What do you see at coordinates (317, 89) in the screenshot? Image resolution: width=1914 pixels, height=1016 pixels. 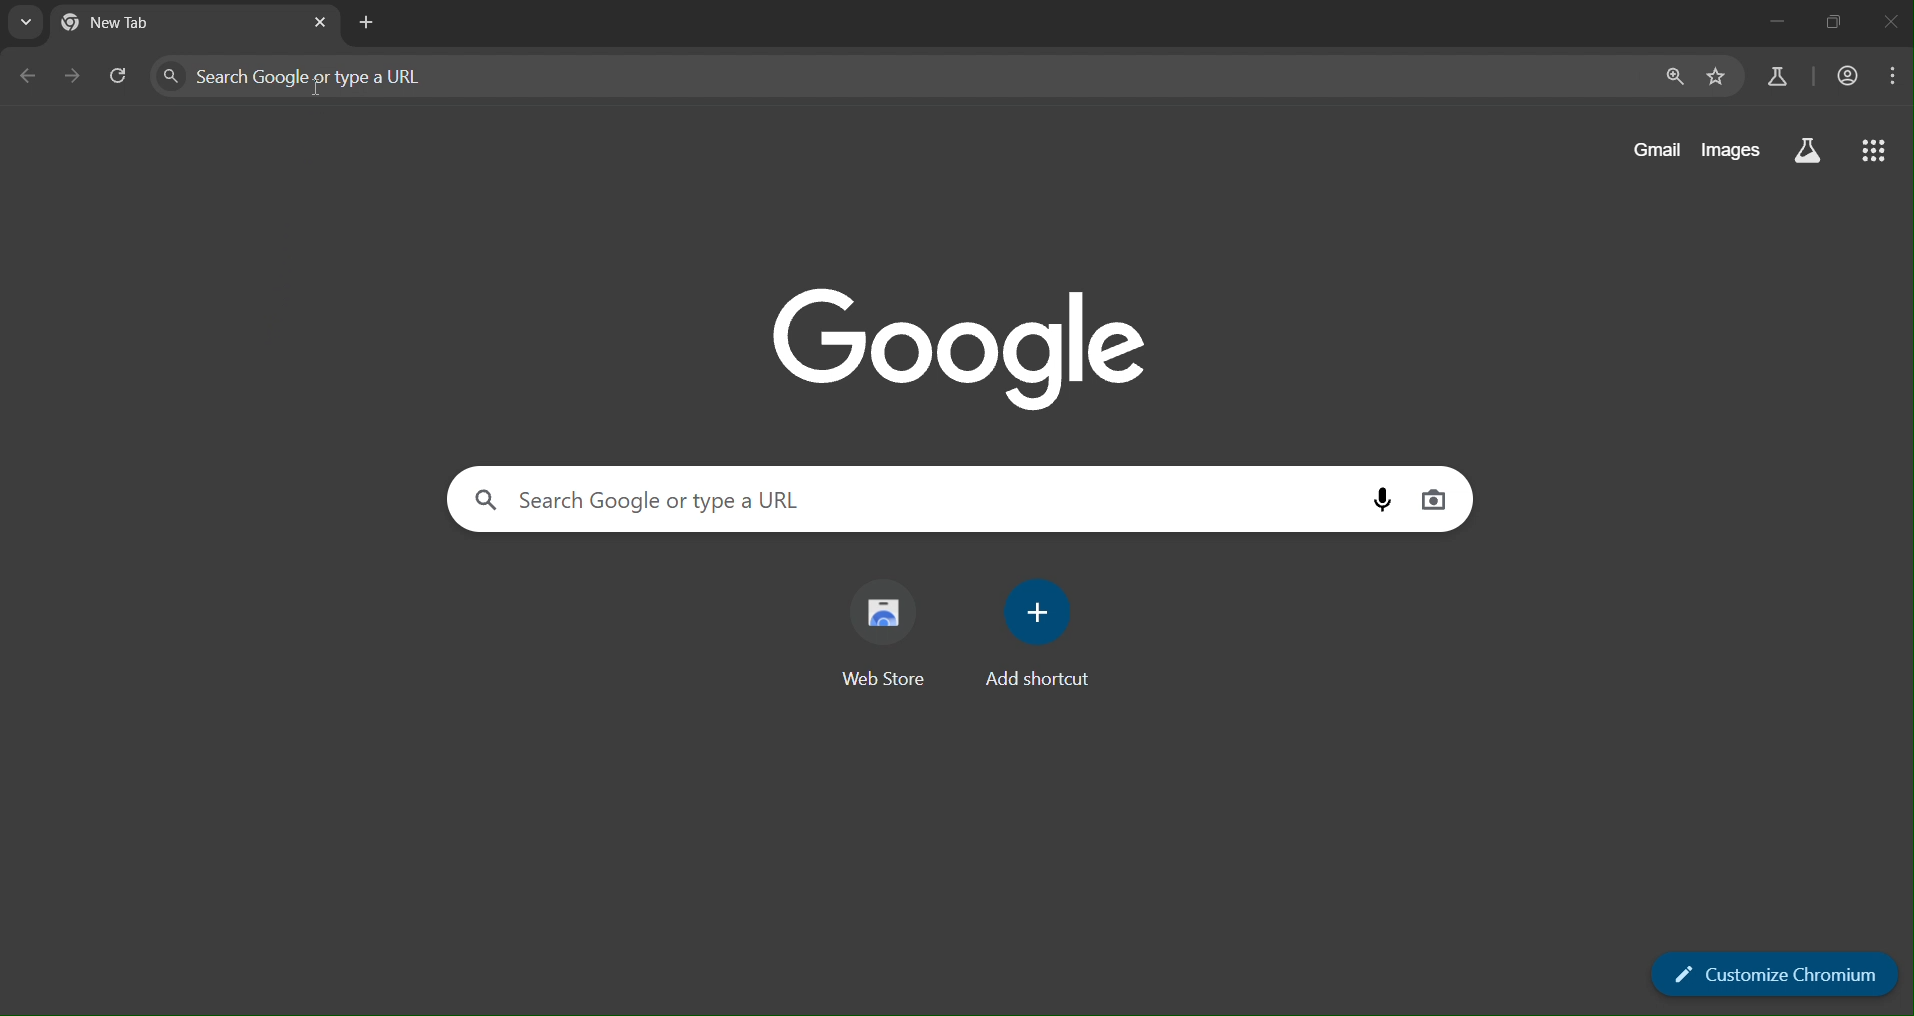 I see `cursor` at bounding box center [317, 89].